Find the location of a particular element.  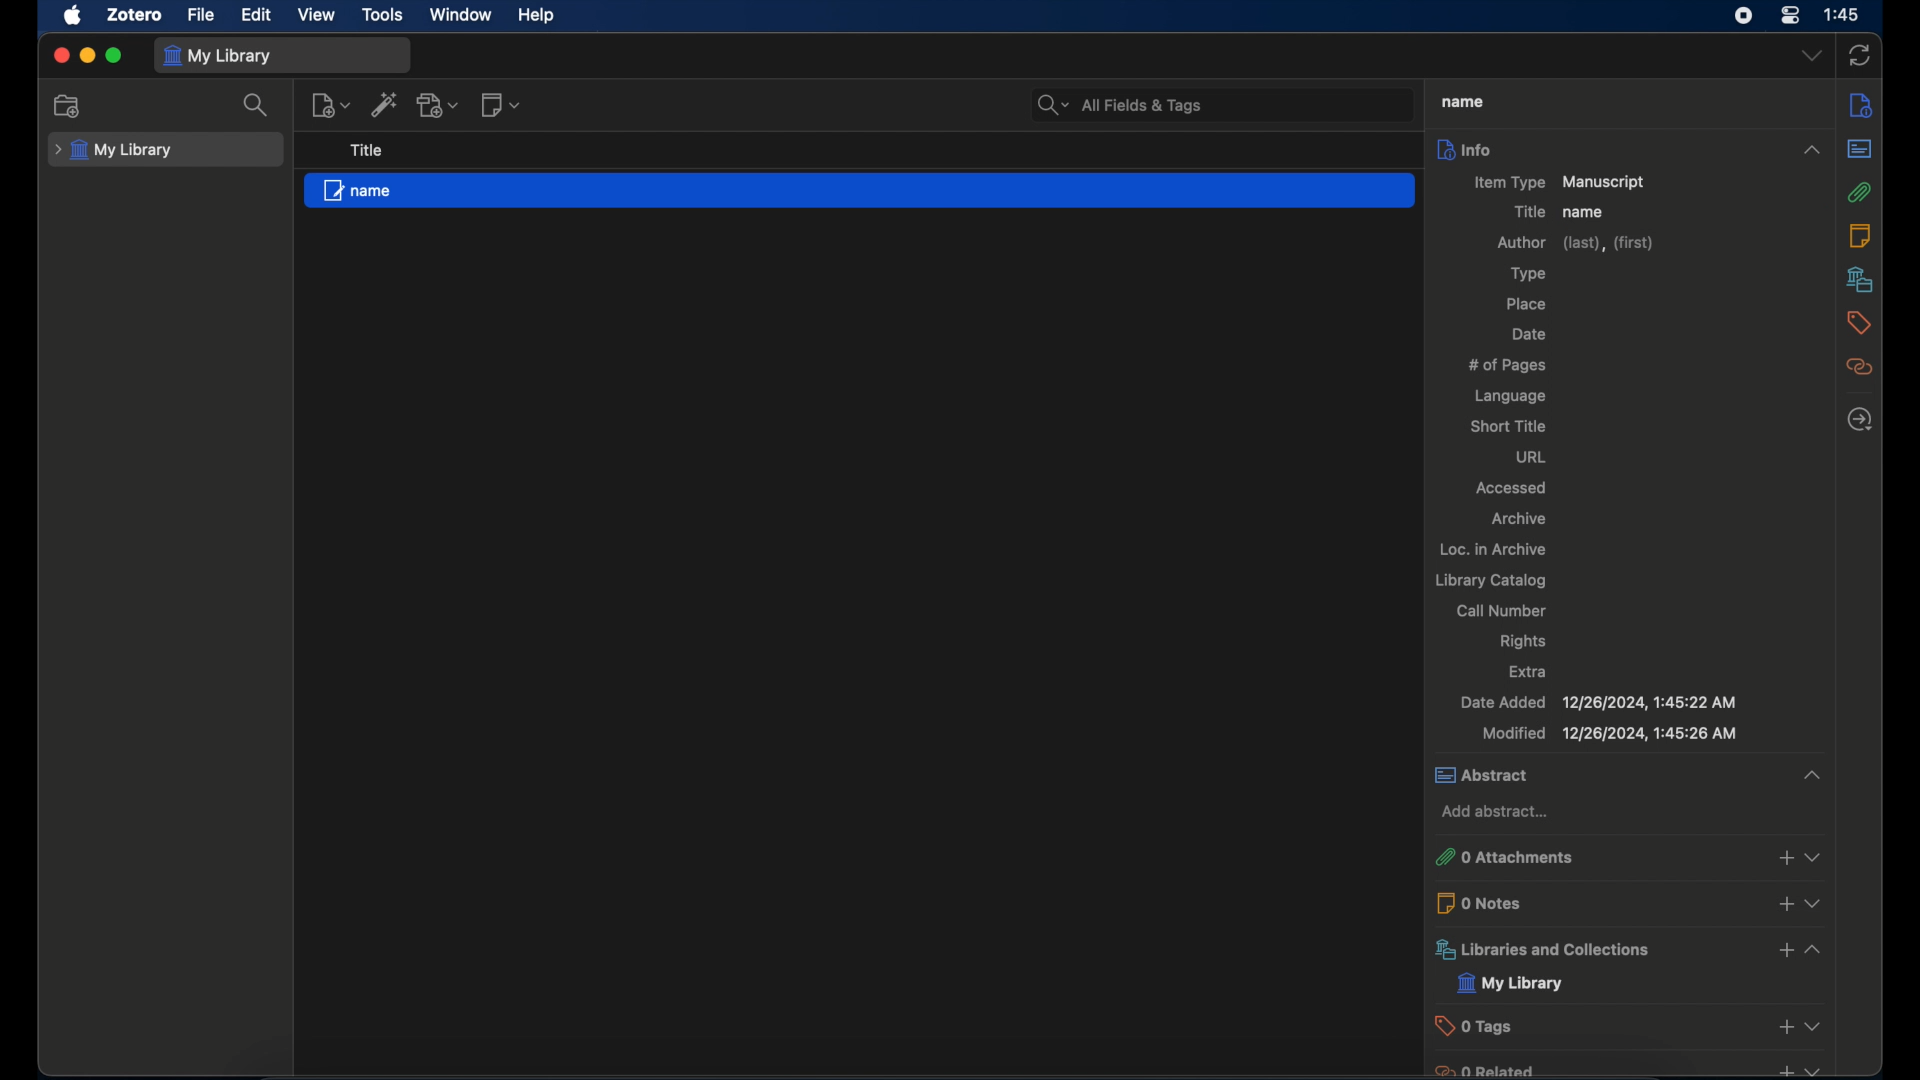

close is located at coordinates (60, 55).